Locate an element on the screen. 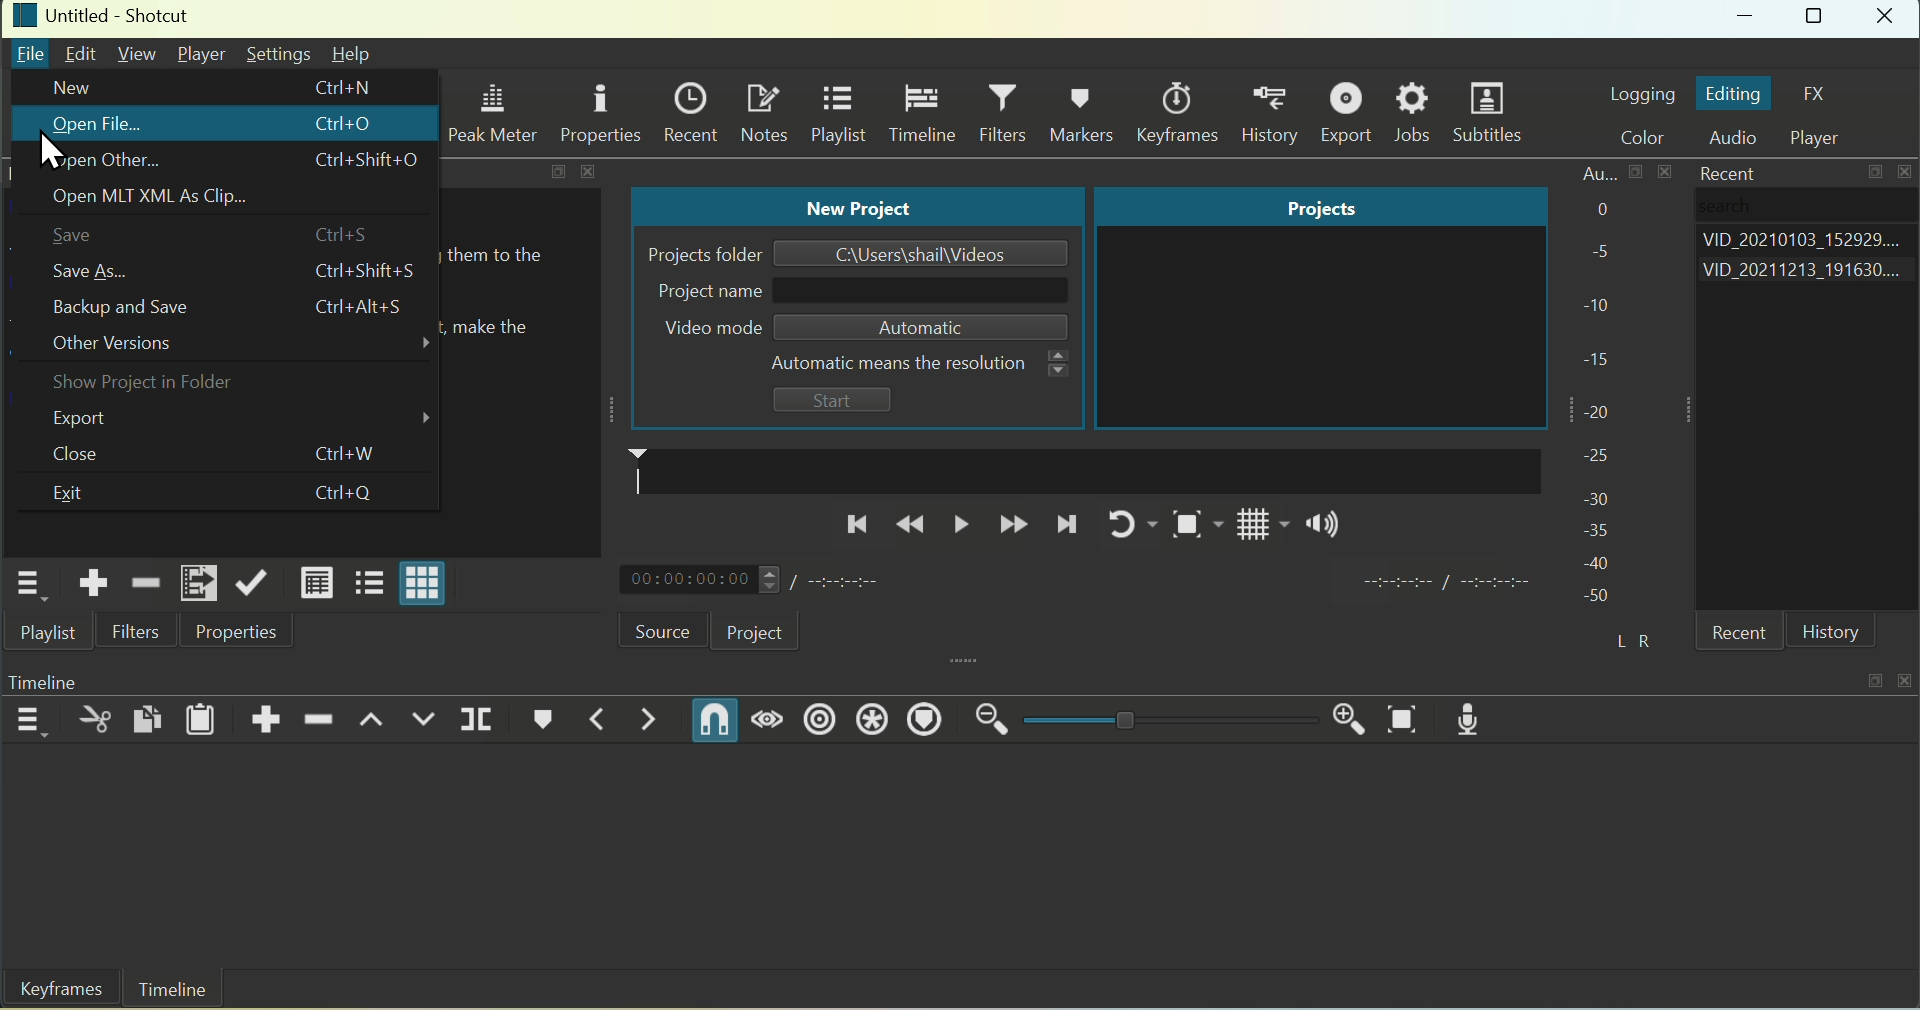  Ctlrl+Shift+O is located at coordinates (369, 163).